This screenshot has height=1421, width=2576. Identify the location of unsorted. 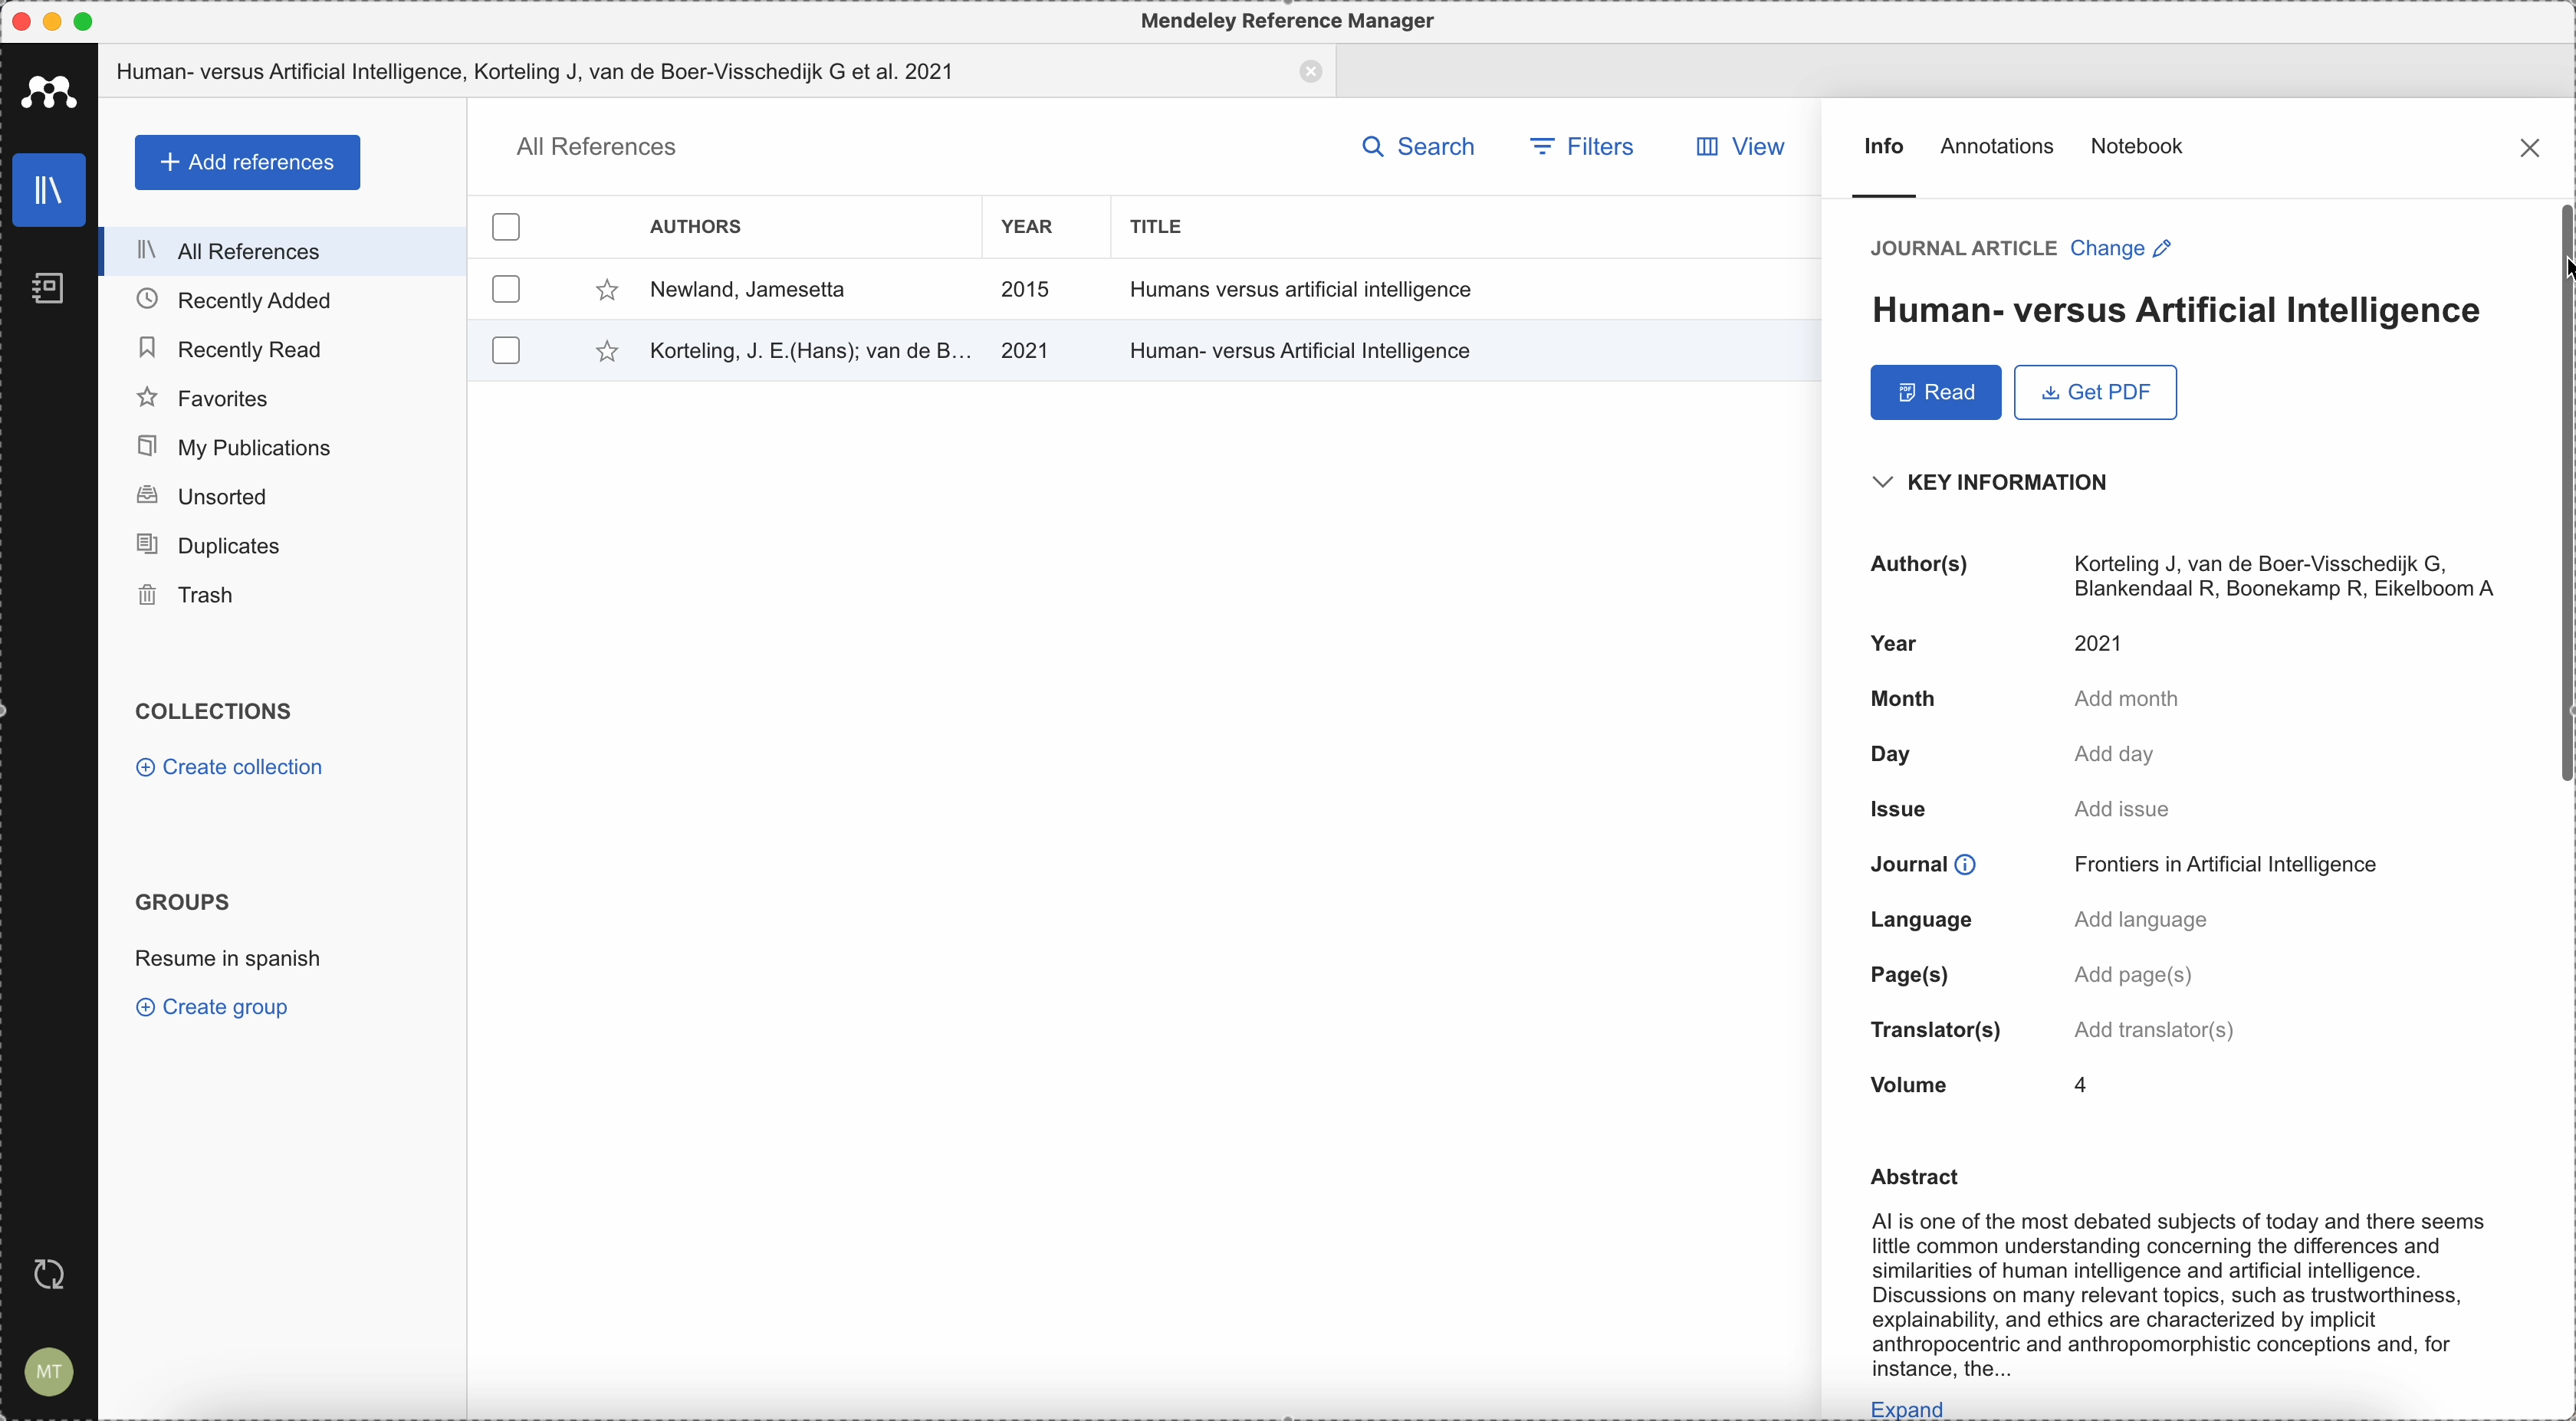
(282, 498).